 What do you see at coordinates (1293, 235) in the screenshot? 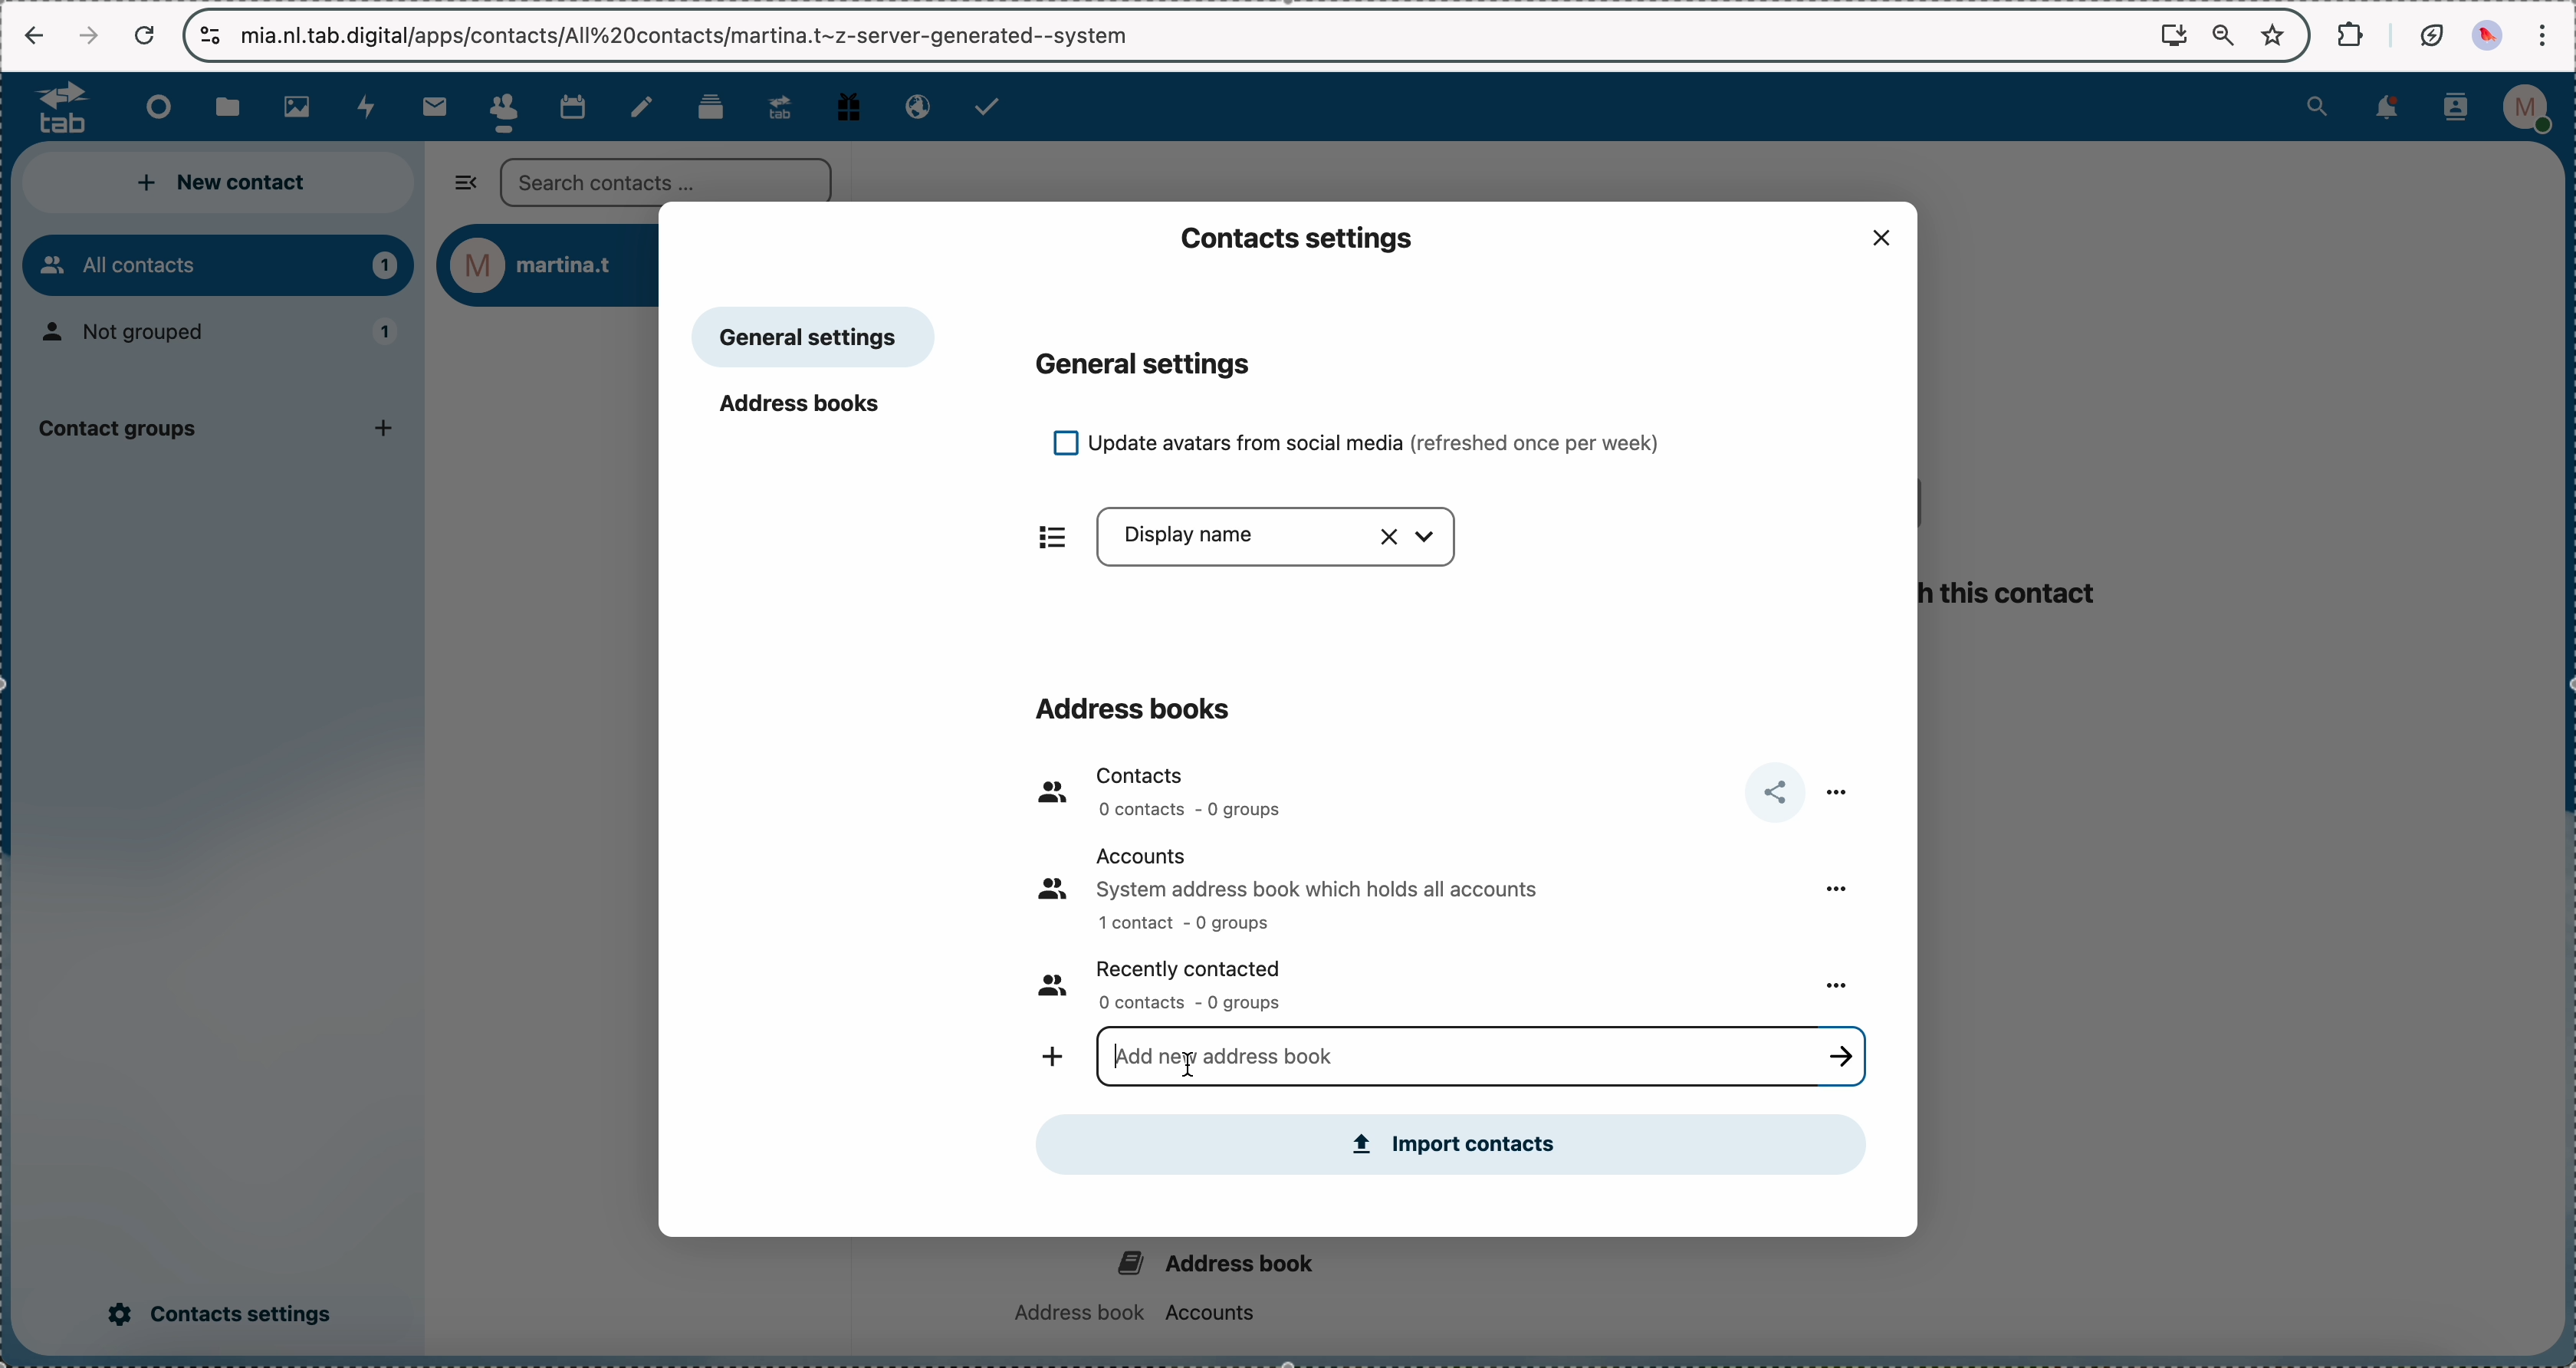
I see `contacts settings` at bounding box center [1293, 235].